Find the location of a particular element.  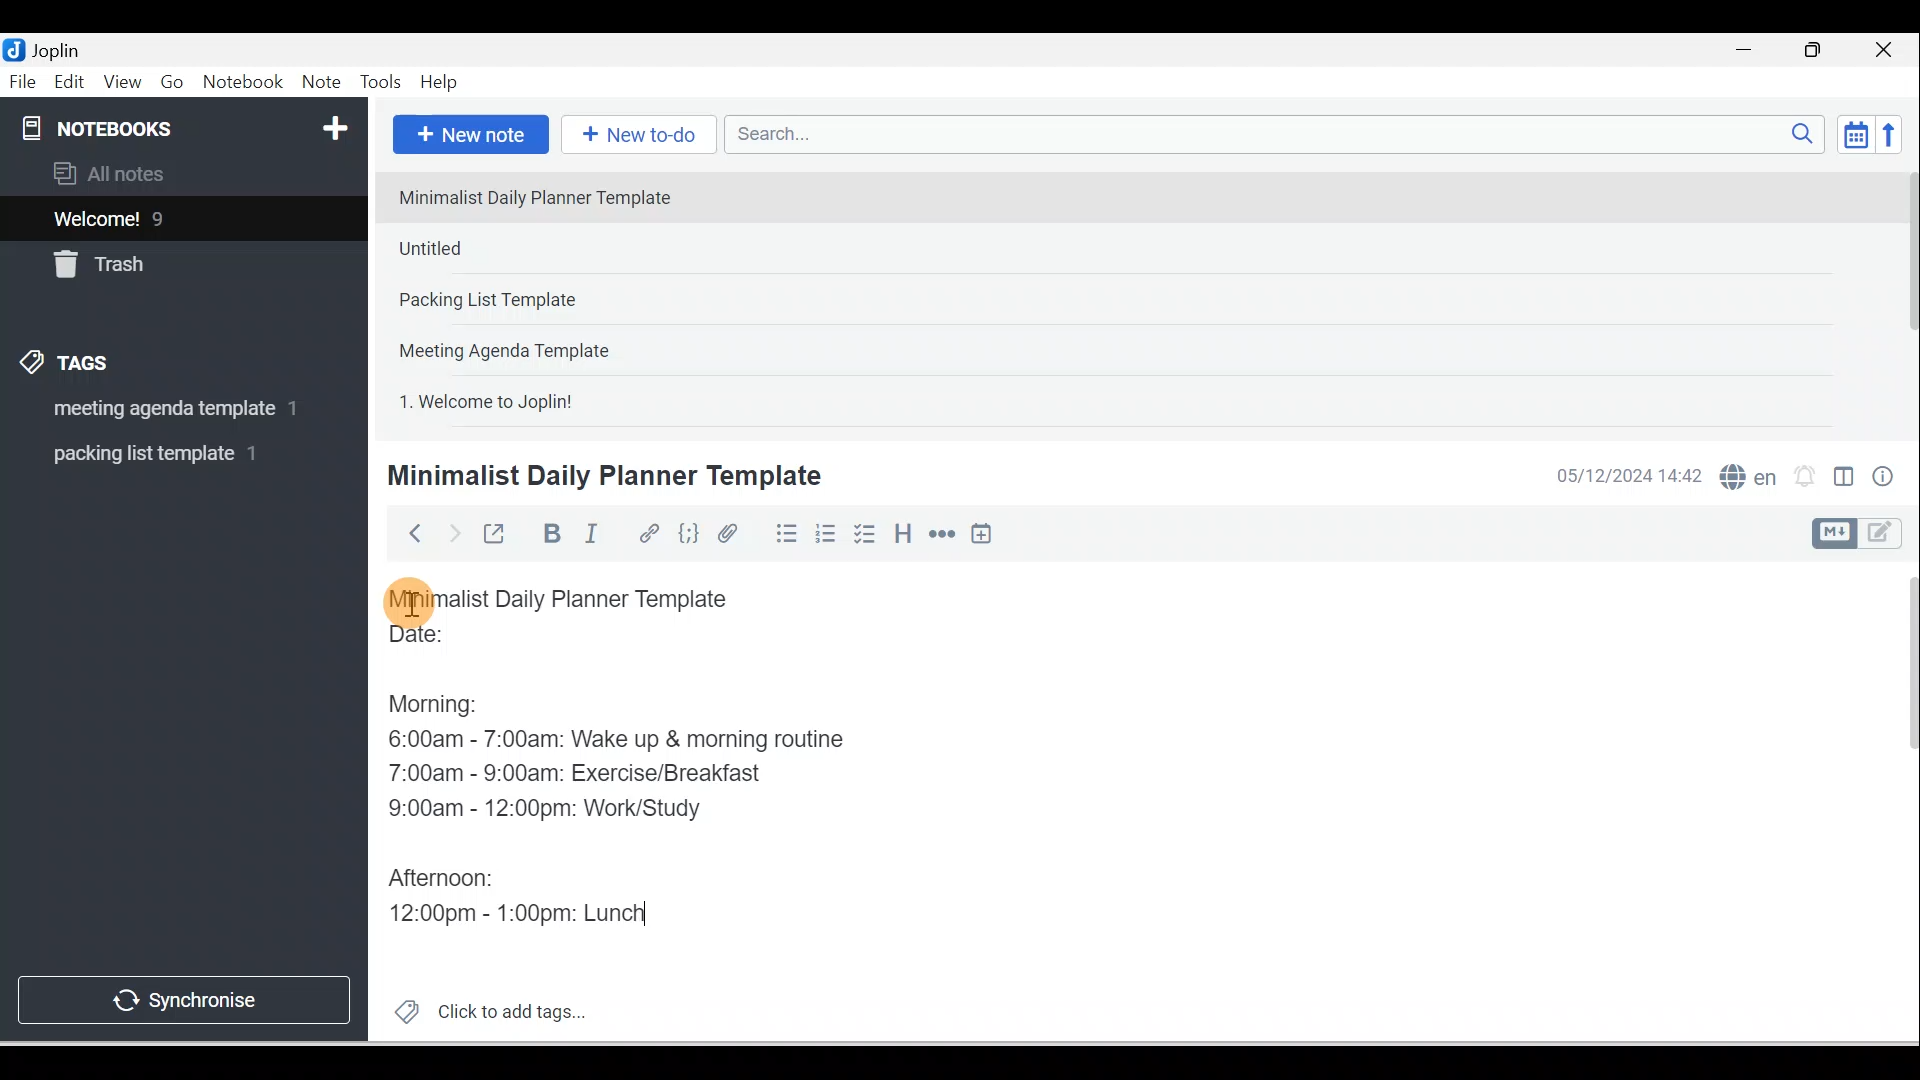

Edit is located at coordinates (71, 83).